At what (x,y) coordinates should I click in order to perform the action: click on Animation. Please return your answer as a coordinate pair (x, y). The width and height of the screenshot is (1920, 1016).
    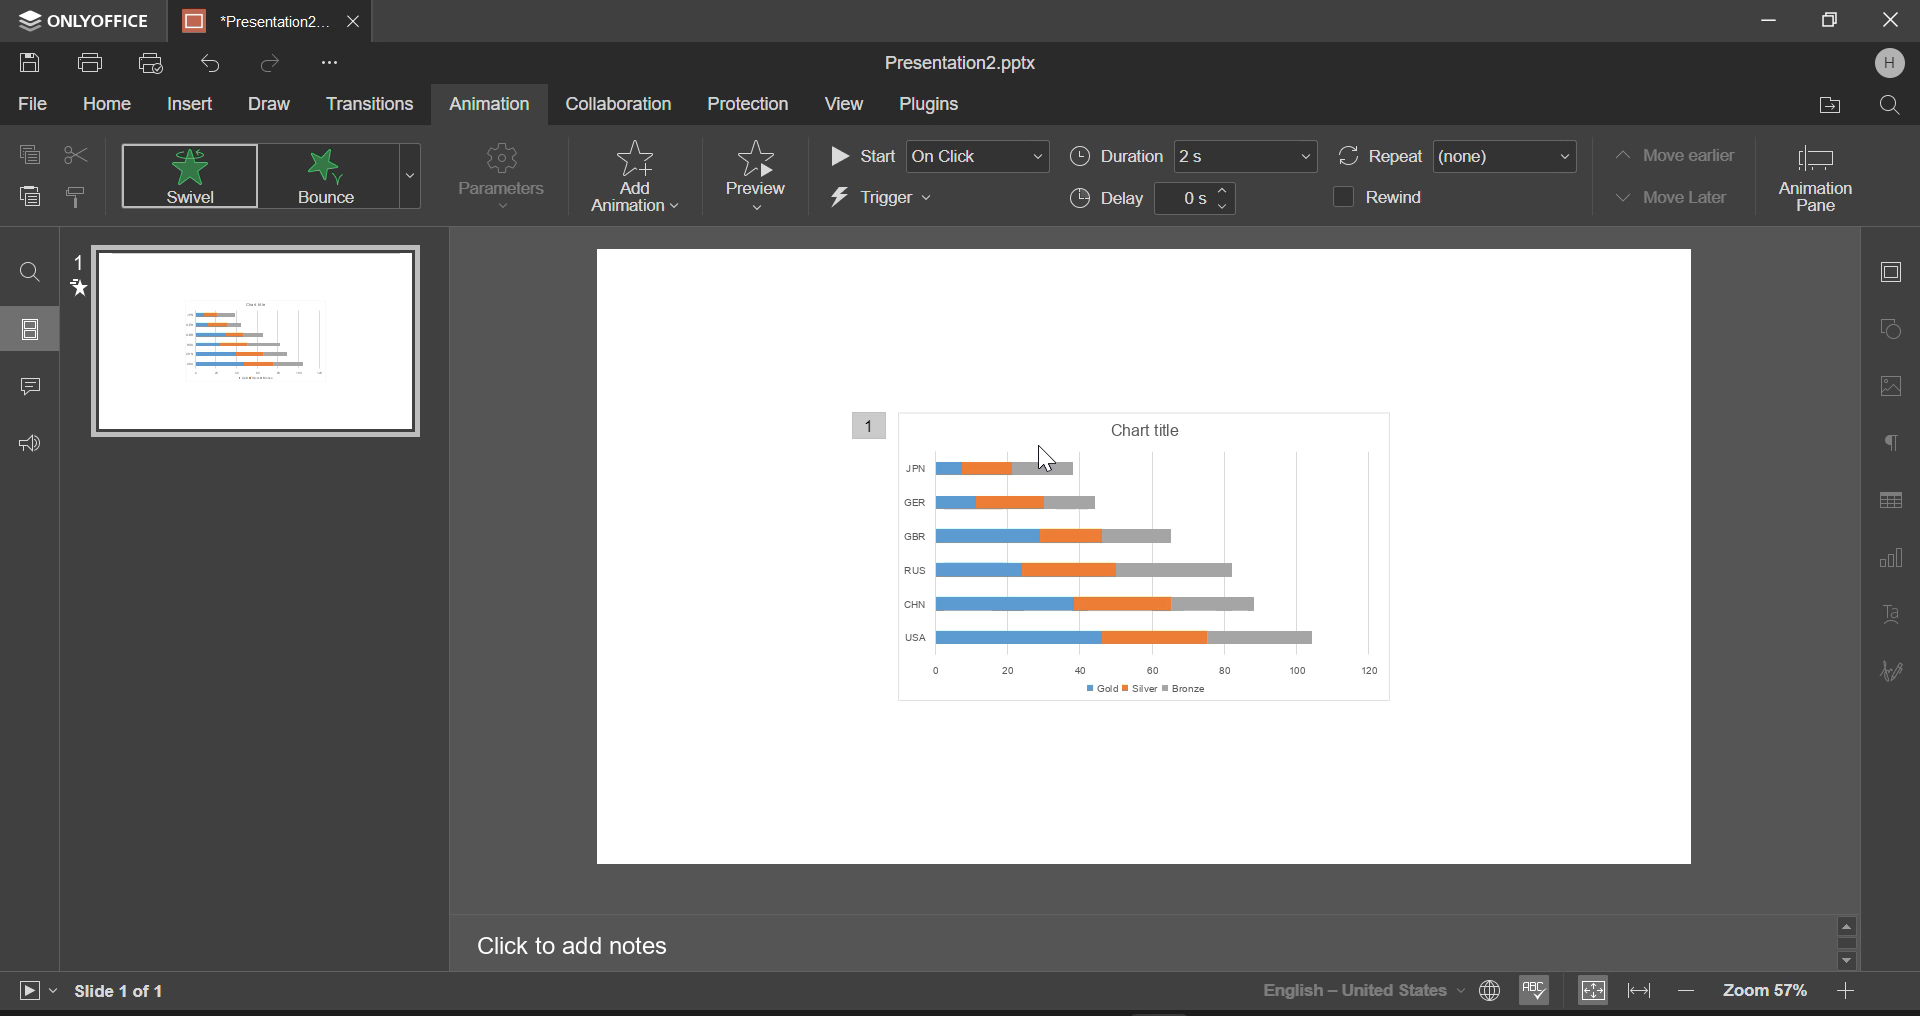
    Looking at the image, I should click on (488, 105).